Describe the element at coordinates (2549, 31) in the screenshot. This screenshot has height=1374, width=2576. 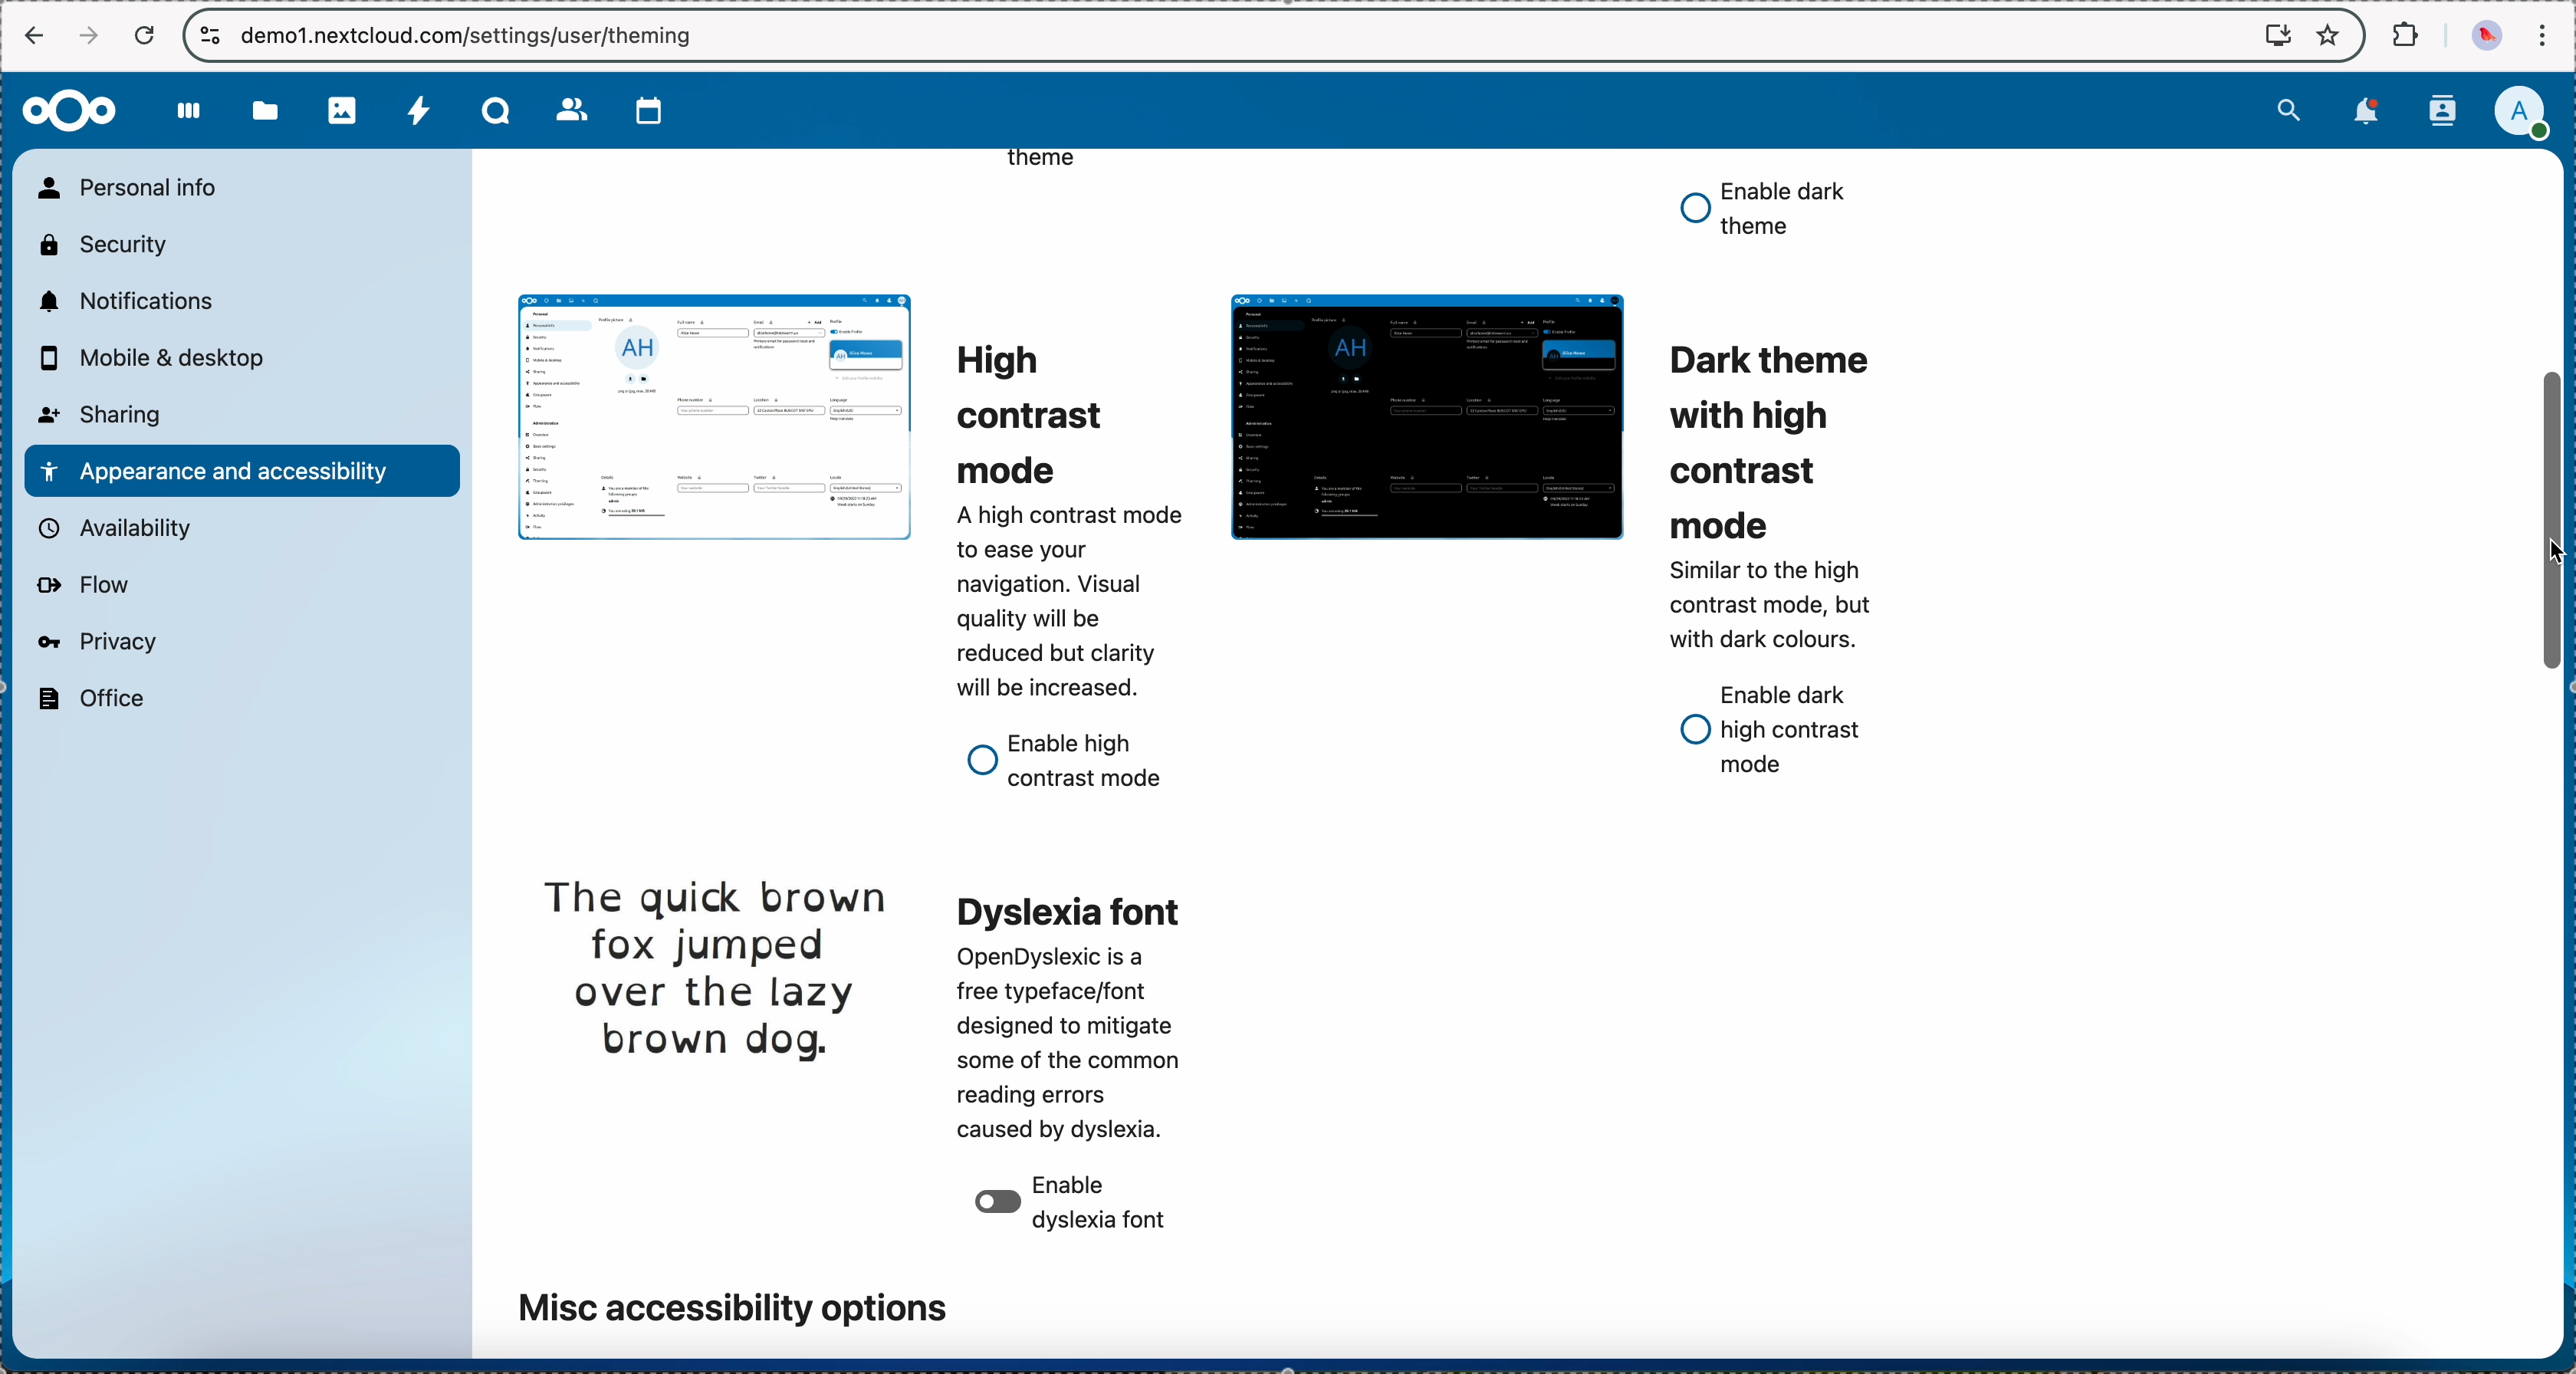
I see `customize and control Google Chrome` at that location.